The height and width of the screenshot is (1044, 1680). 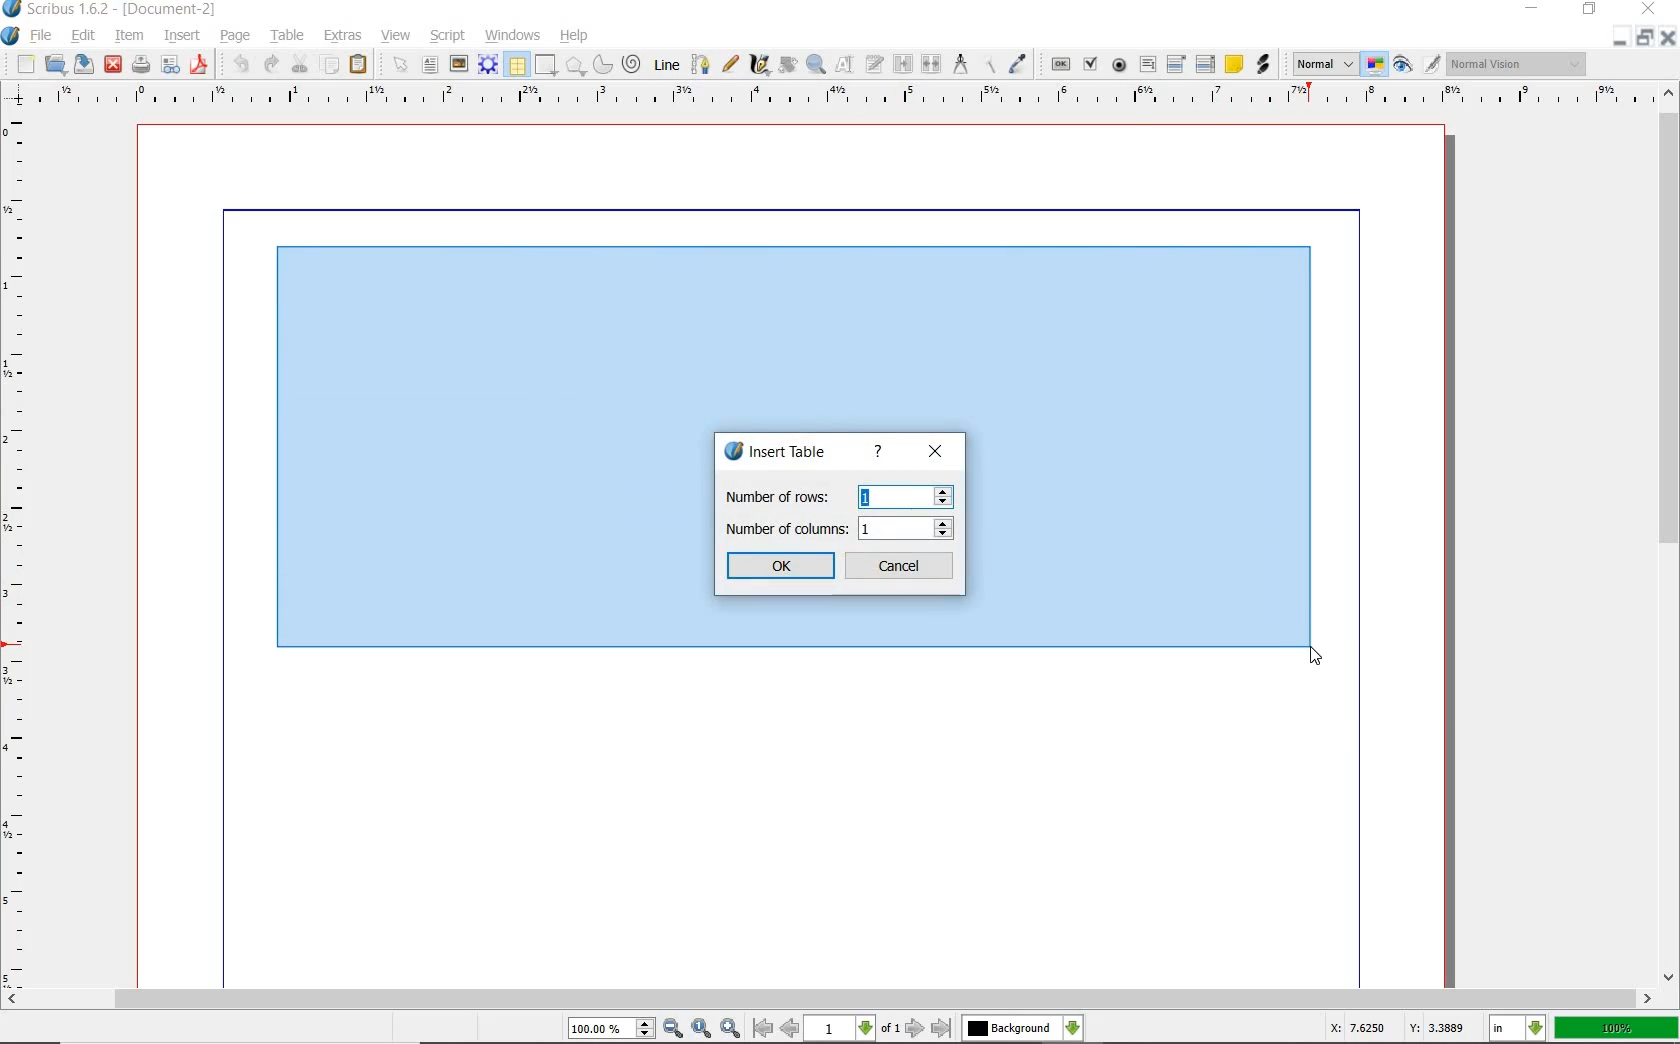 What do you see at coordinates (841, 66) in the screenshot?
I see `edit contents of frame` at bounding box center [841, 66].